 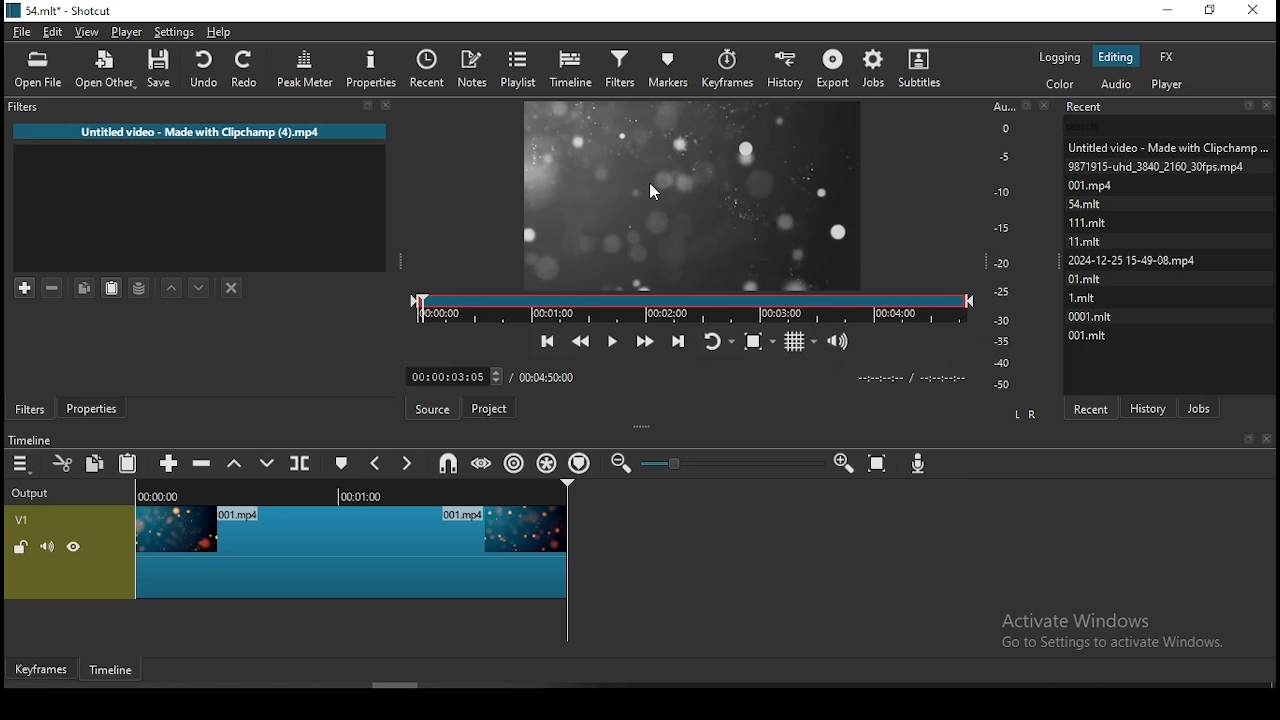 I want to click on player, so click(x=127, y=31).